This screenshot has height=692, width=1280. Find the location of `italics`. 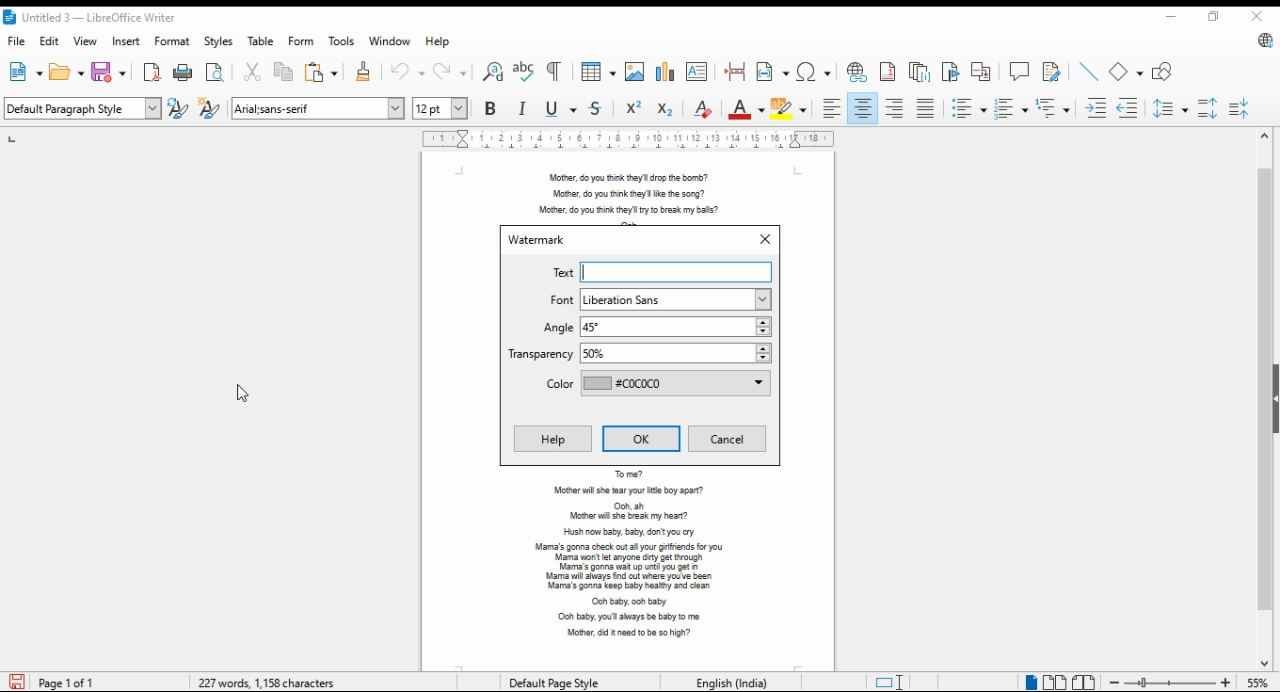

italics is located at coordinates (523, 108).